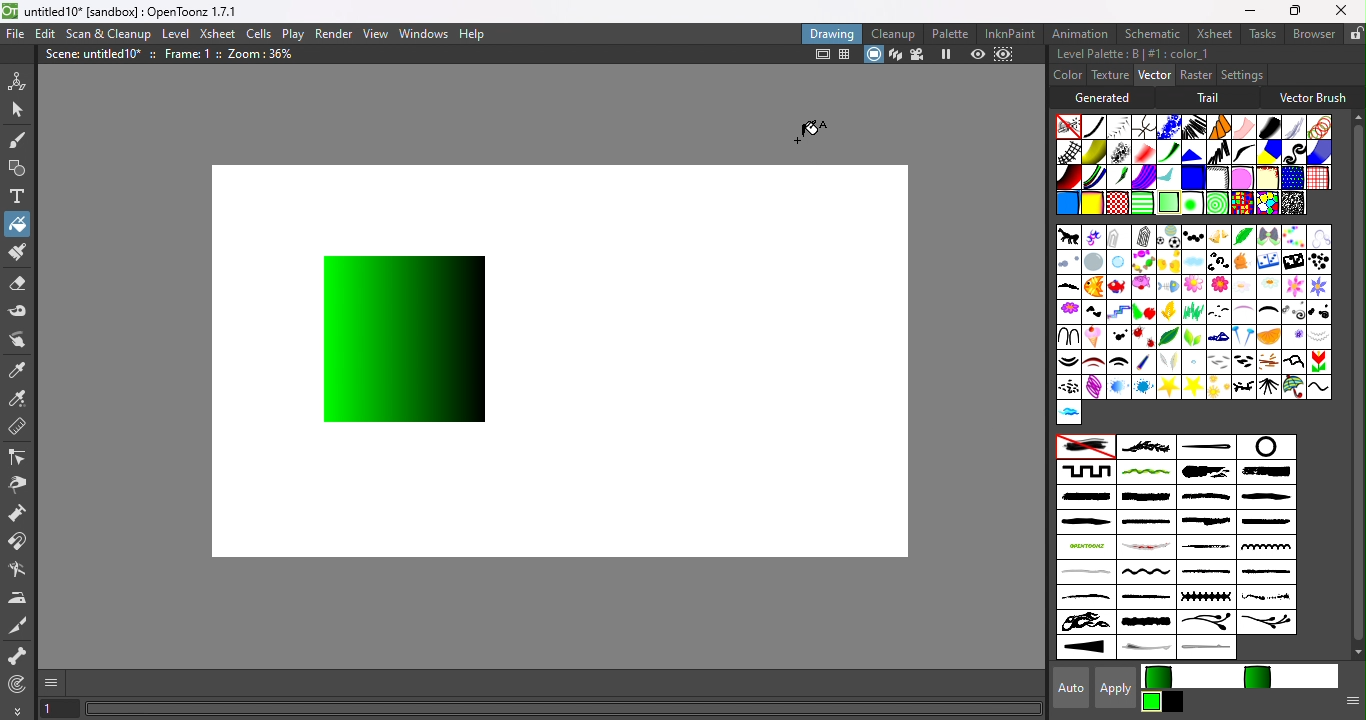  Describe the element at coordinates (952, 34) in the screenshot. I see `Palette` at that location.